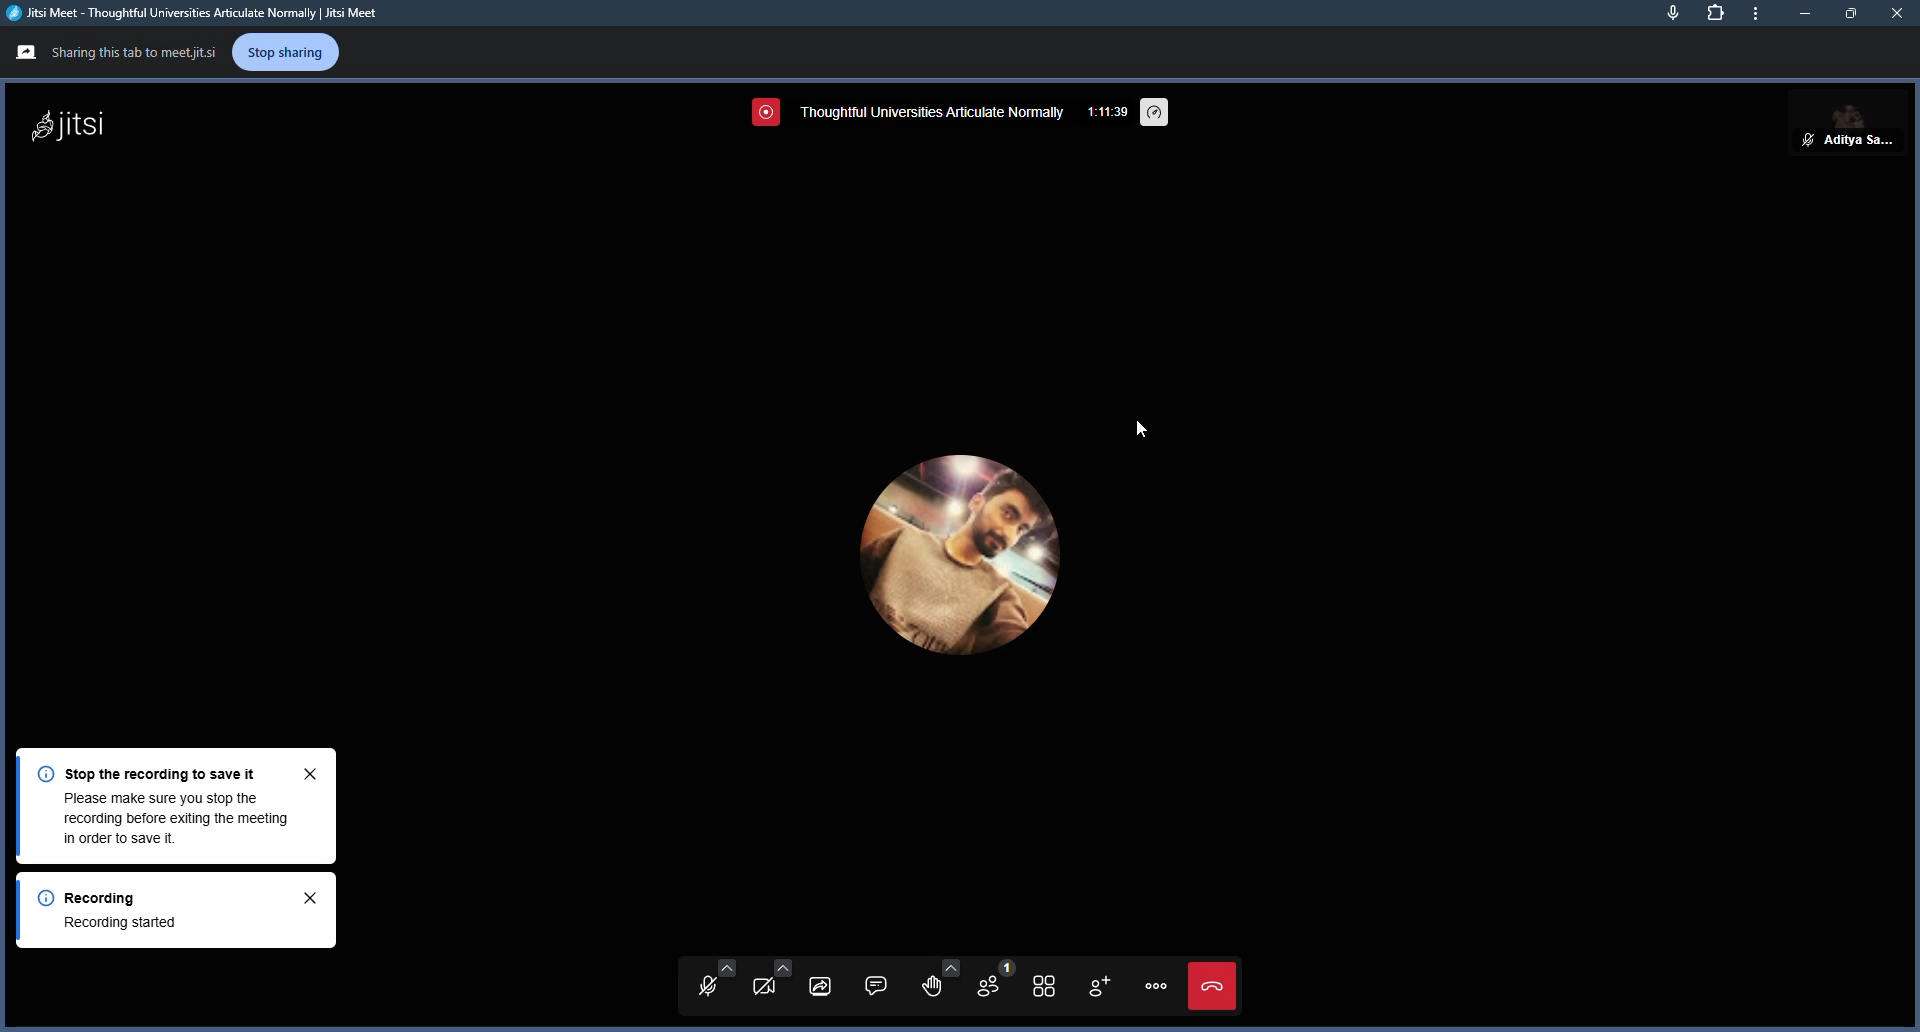 The image size is (1920, 1032). What do you see at coordinates (292, 52) in the screenshot?
I see `stop sharing` at bounding box center [292, 52].